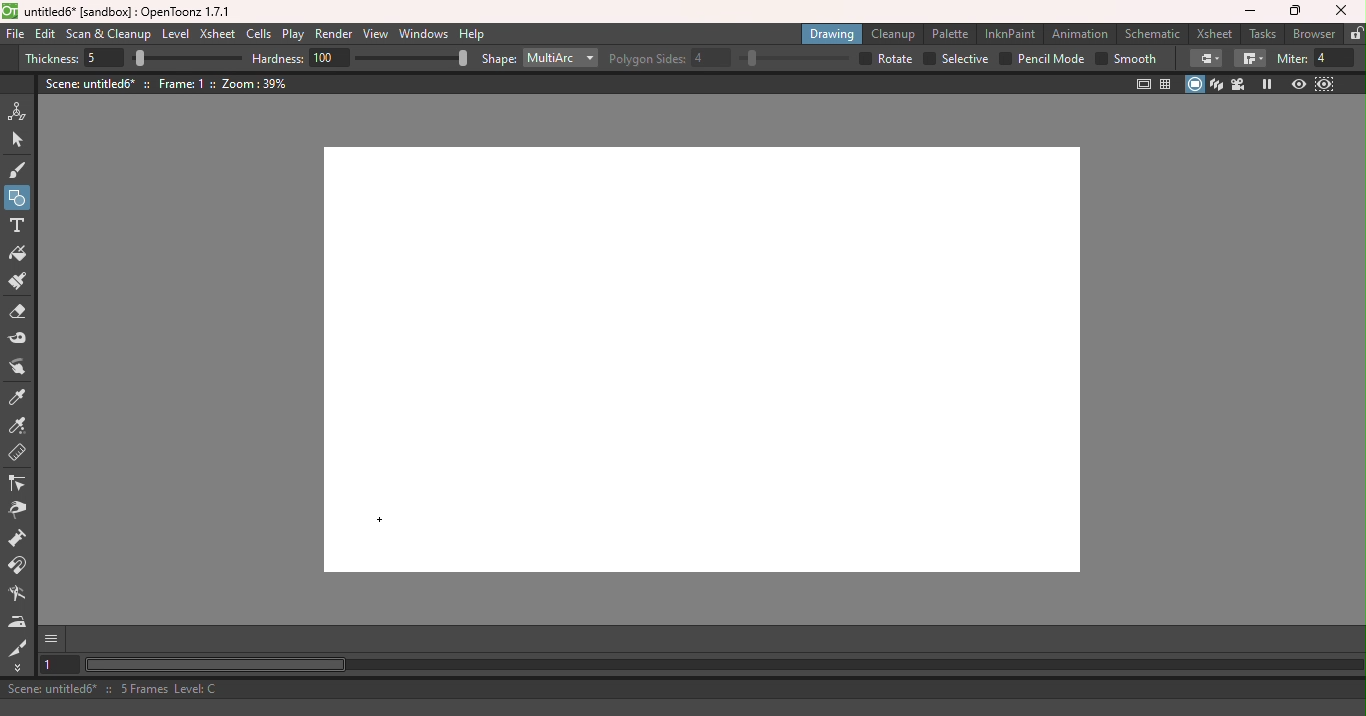 This screenshot has width=1366, height=716. I want to click on Preview, so click(1298, 85).